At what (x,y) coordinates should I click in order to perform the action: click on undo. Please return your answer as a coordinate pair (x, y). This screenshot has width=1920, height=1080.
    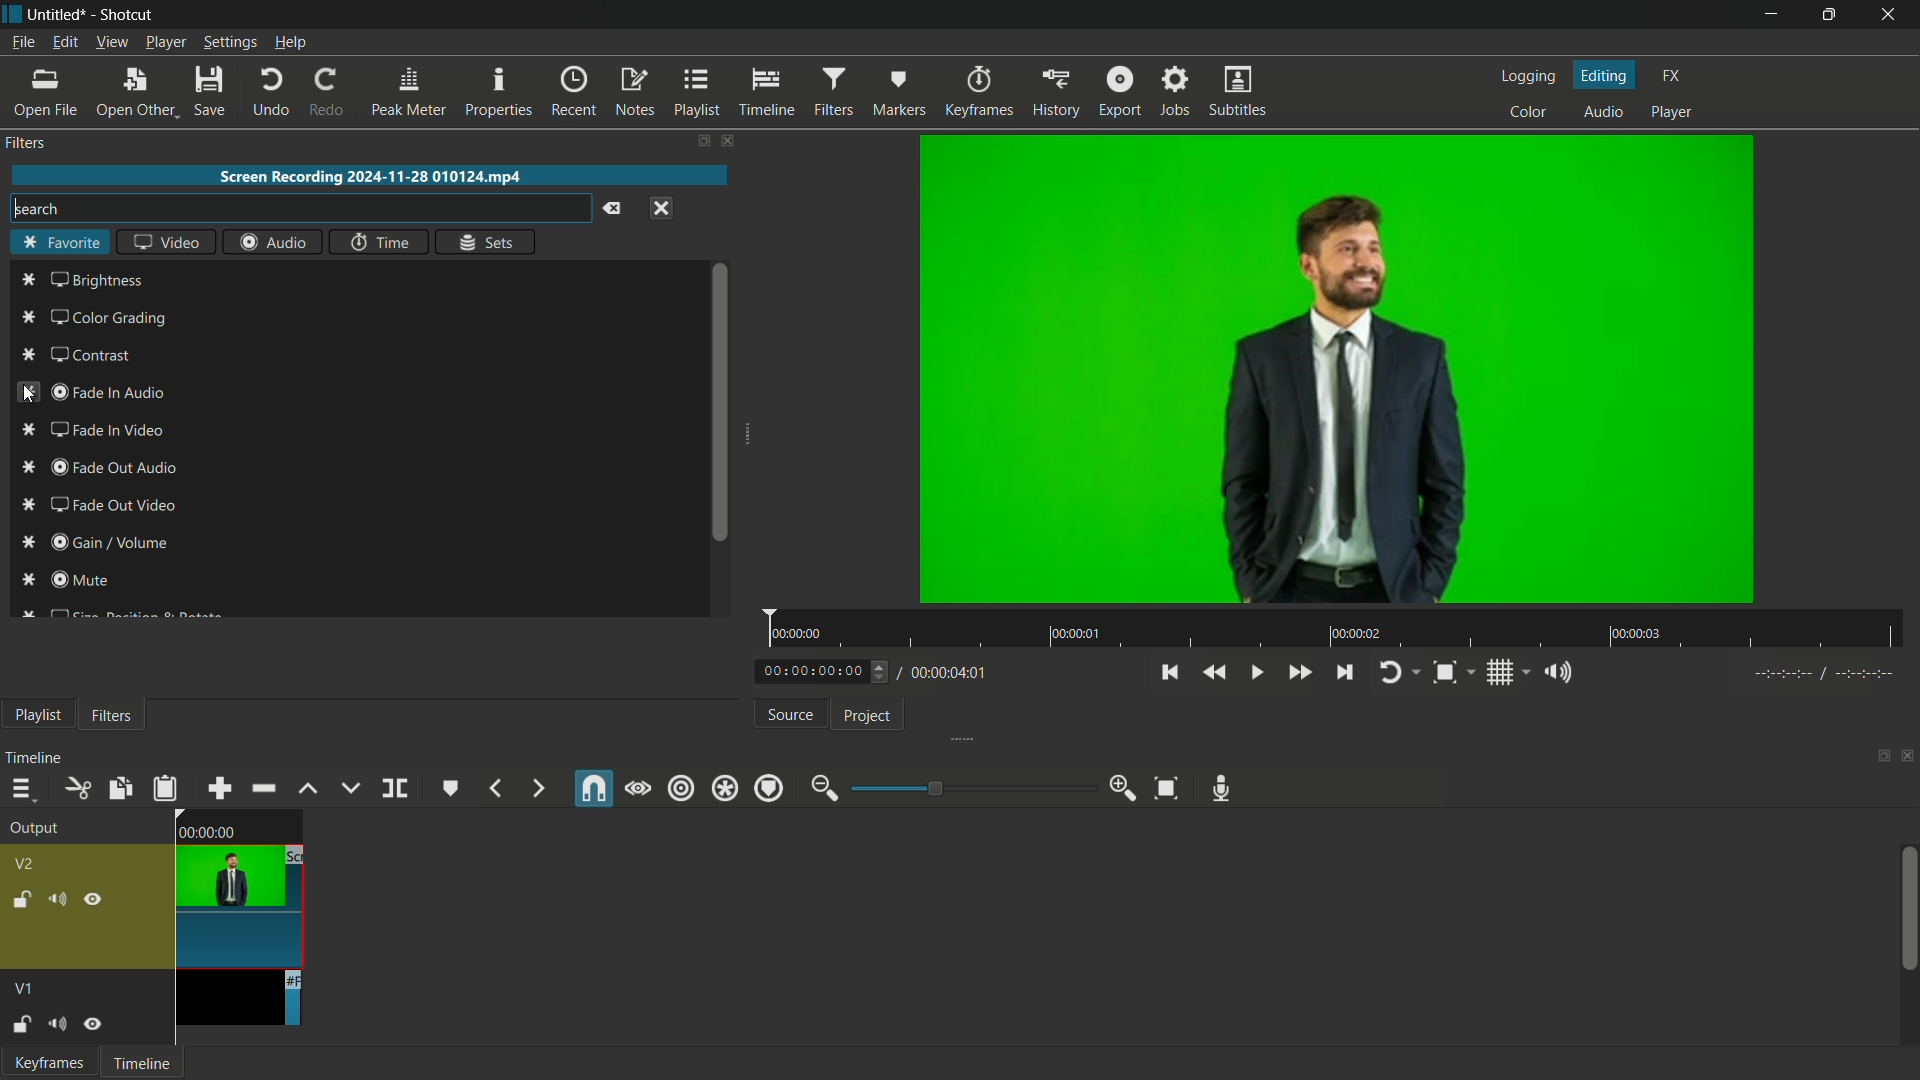
    Looking at the image, I should click on (267, 91).